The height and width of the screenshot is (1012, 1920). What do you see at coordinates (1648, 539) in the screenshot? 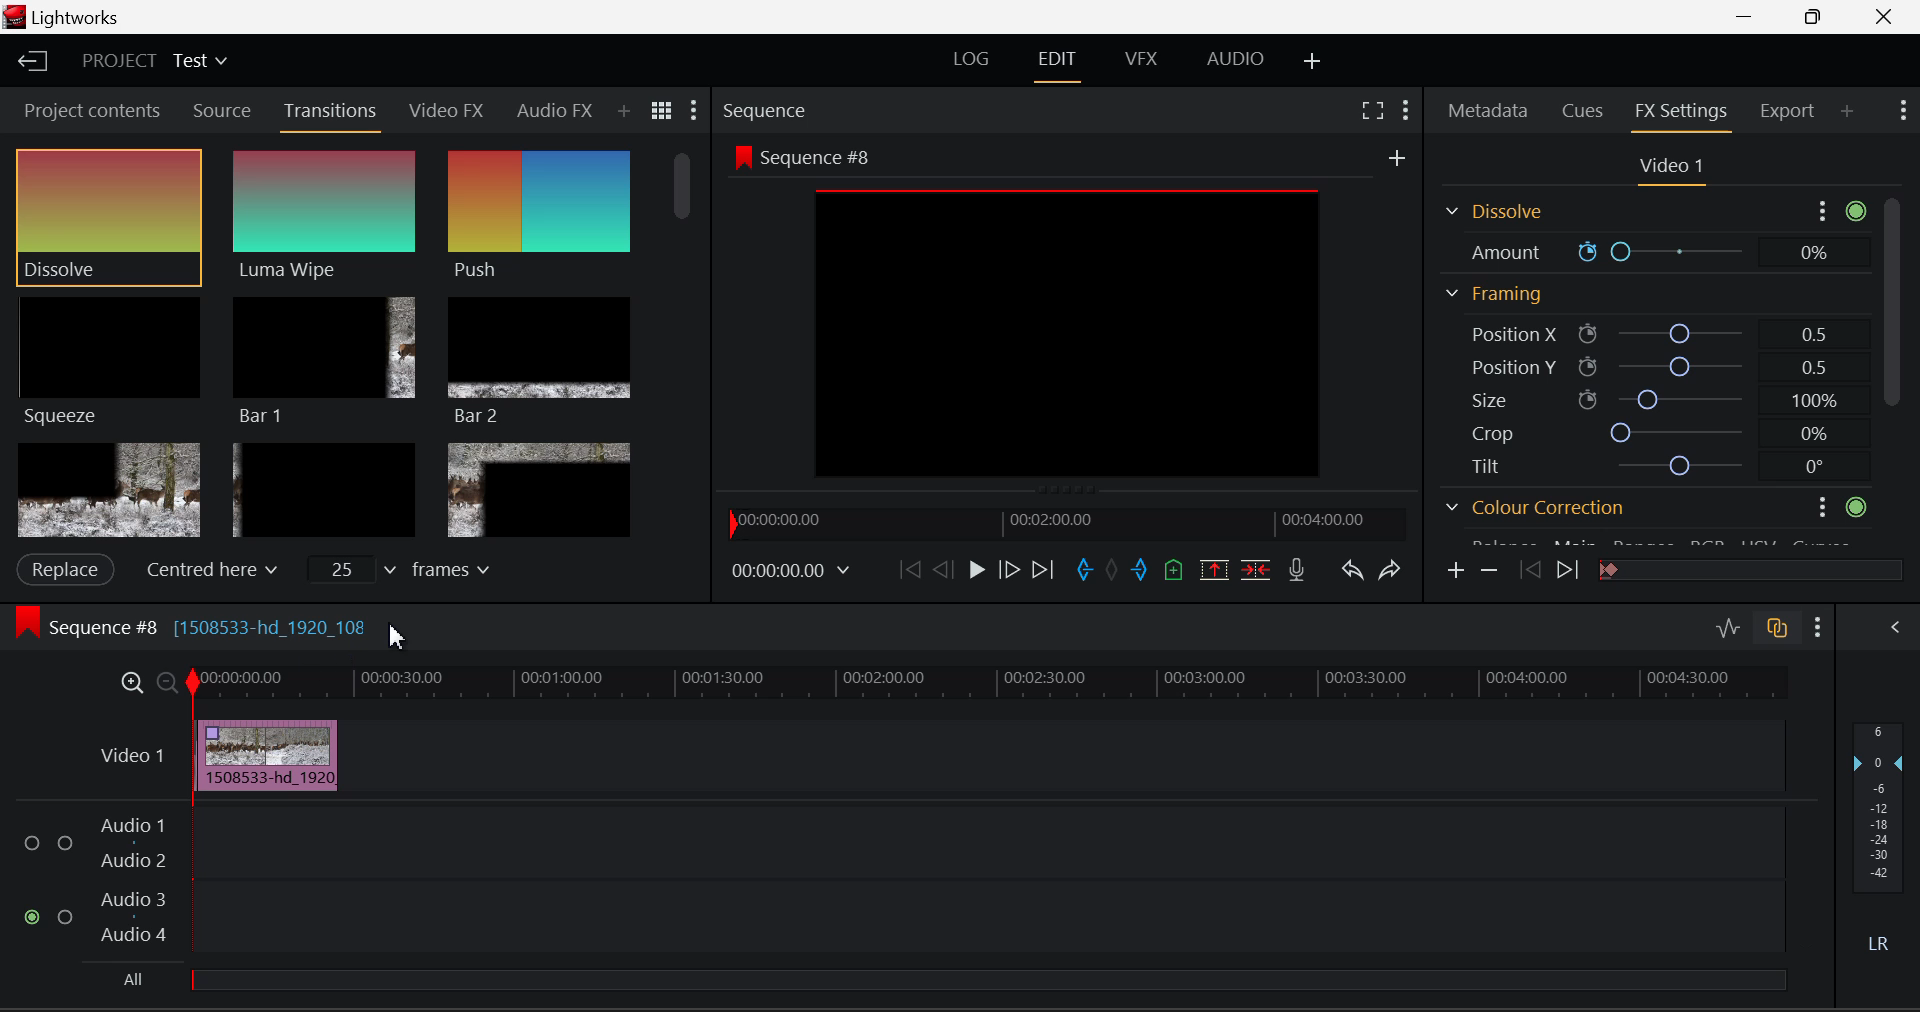
I see `Gamma` at bounding box center [1648, 539].